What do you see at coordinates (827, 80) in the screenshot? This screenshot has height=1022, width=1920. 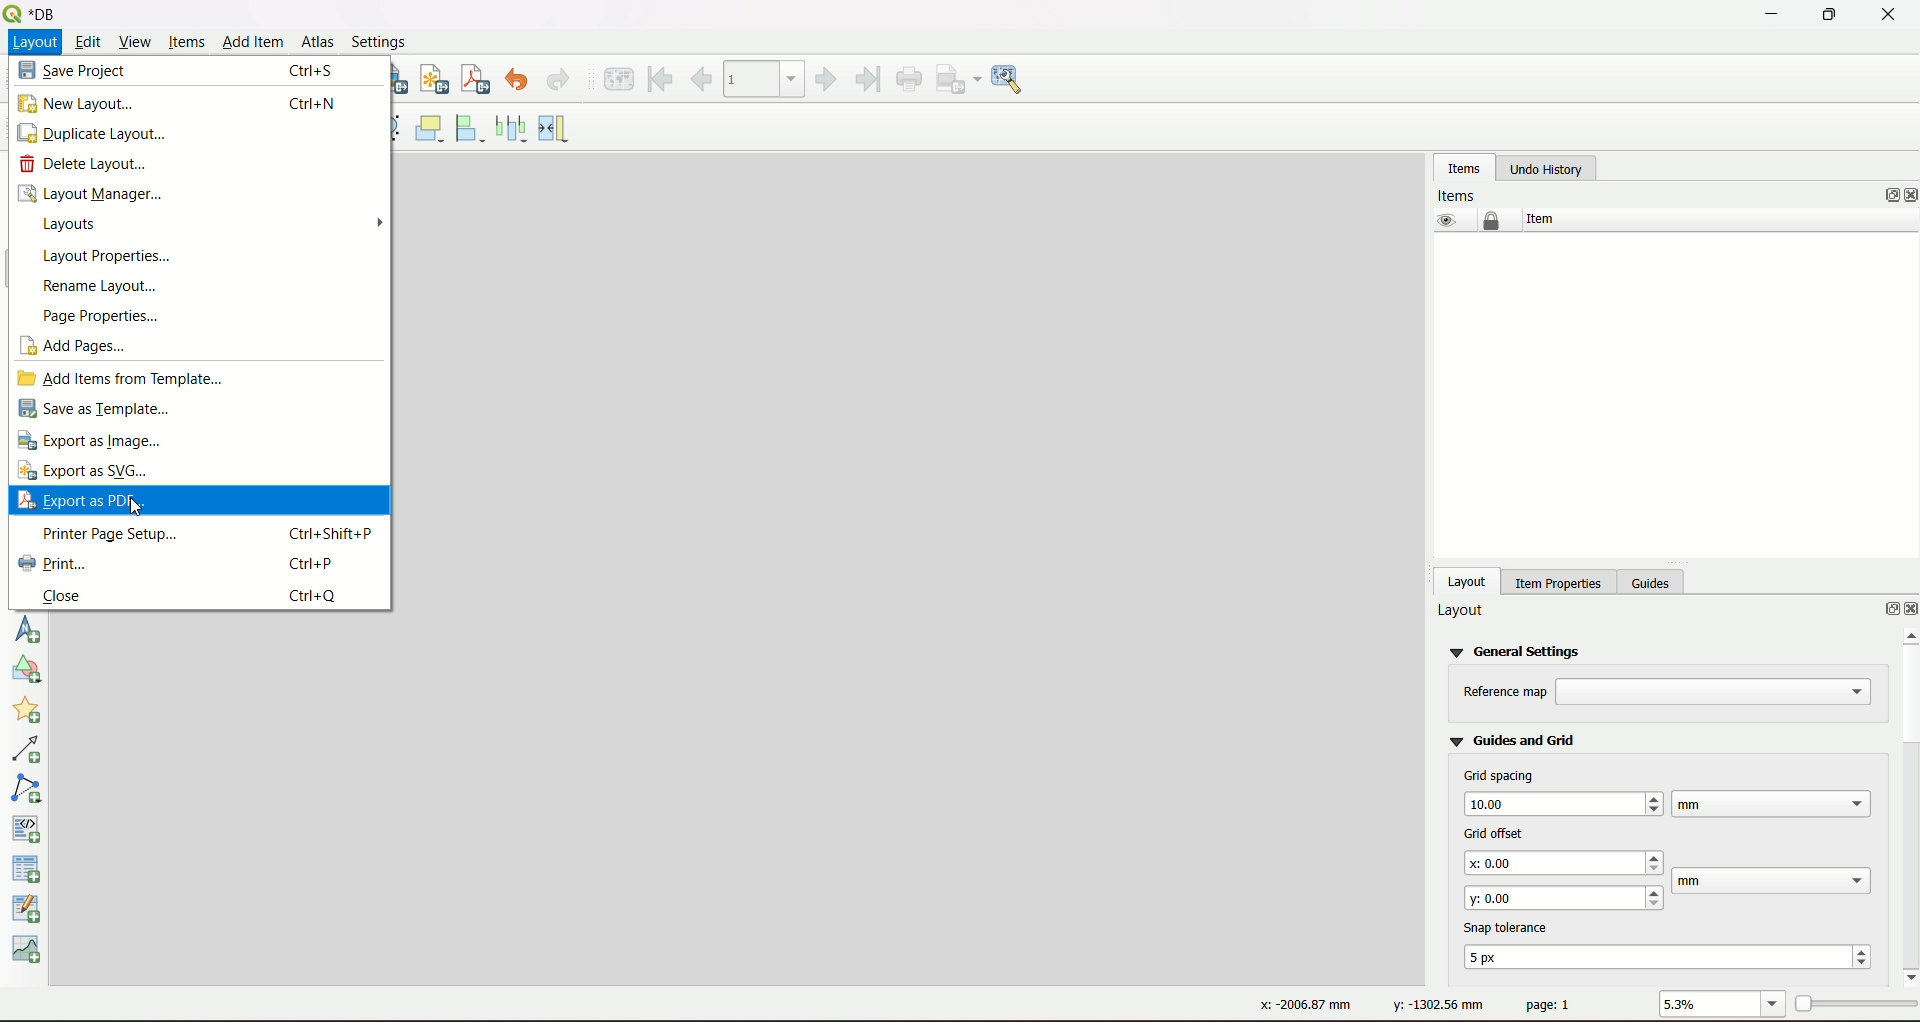 I see `next feature` at bounding box center [827, 80].